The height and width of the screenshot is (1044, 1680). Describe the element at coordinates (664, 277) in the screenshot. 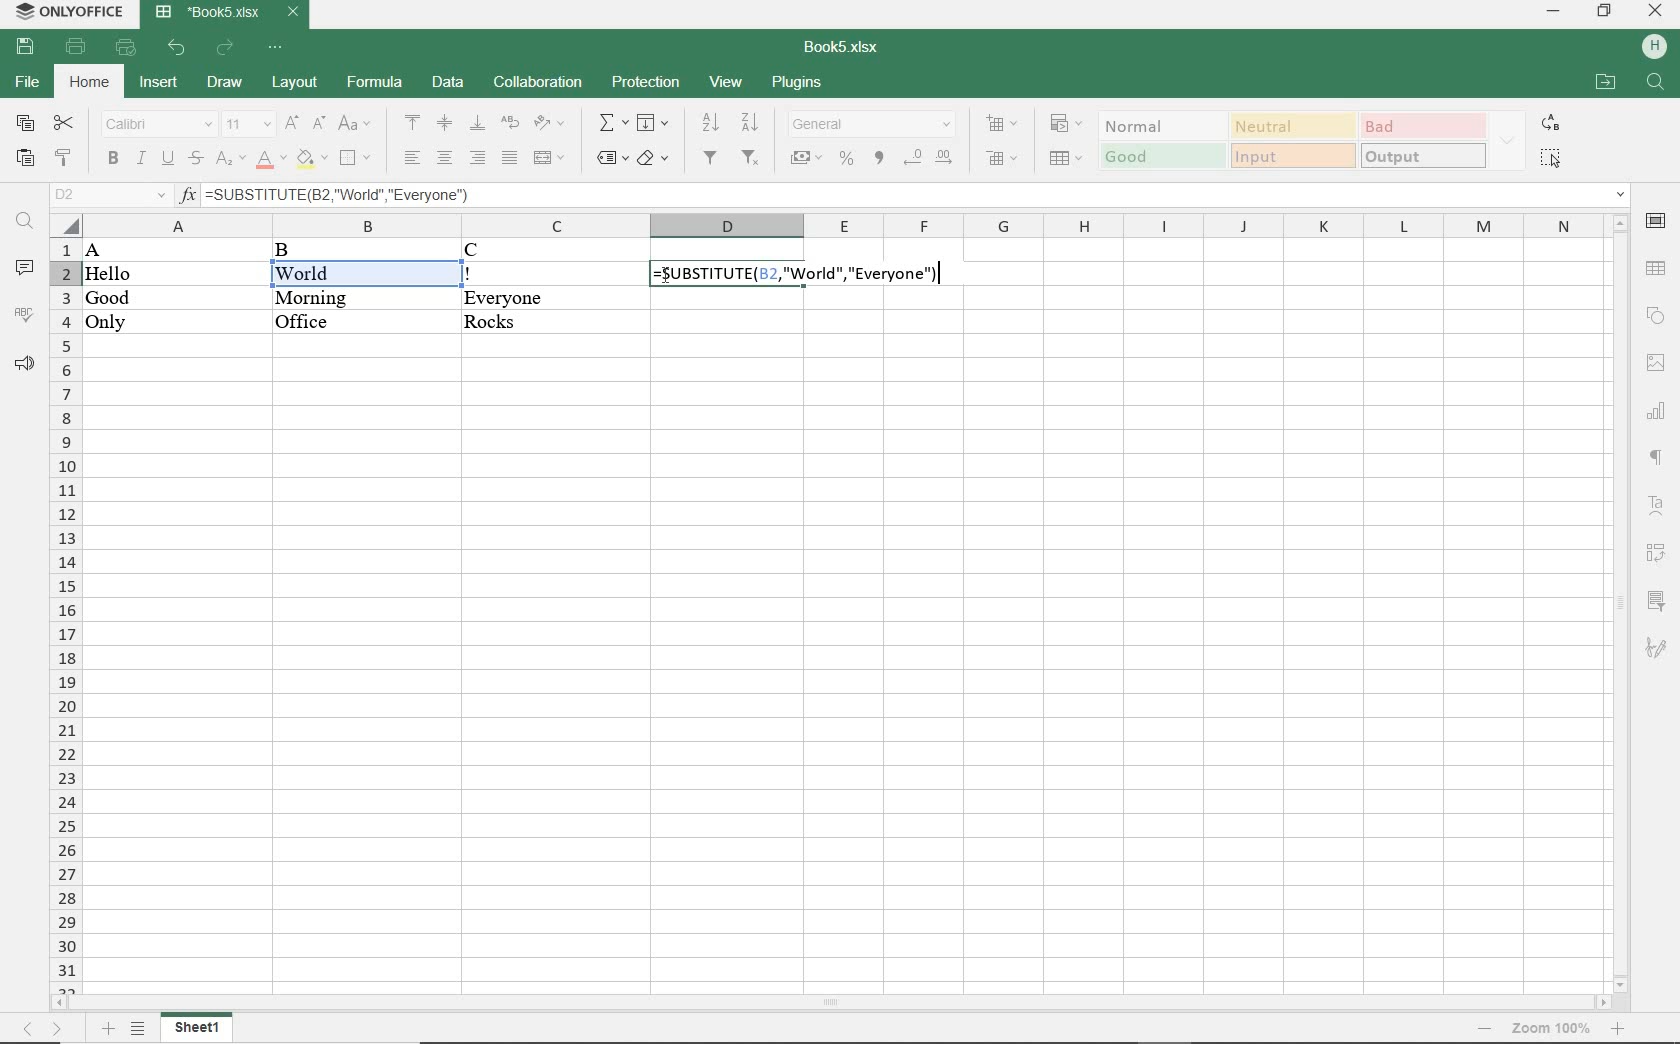

I see `cursor` at that location.